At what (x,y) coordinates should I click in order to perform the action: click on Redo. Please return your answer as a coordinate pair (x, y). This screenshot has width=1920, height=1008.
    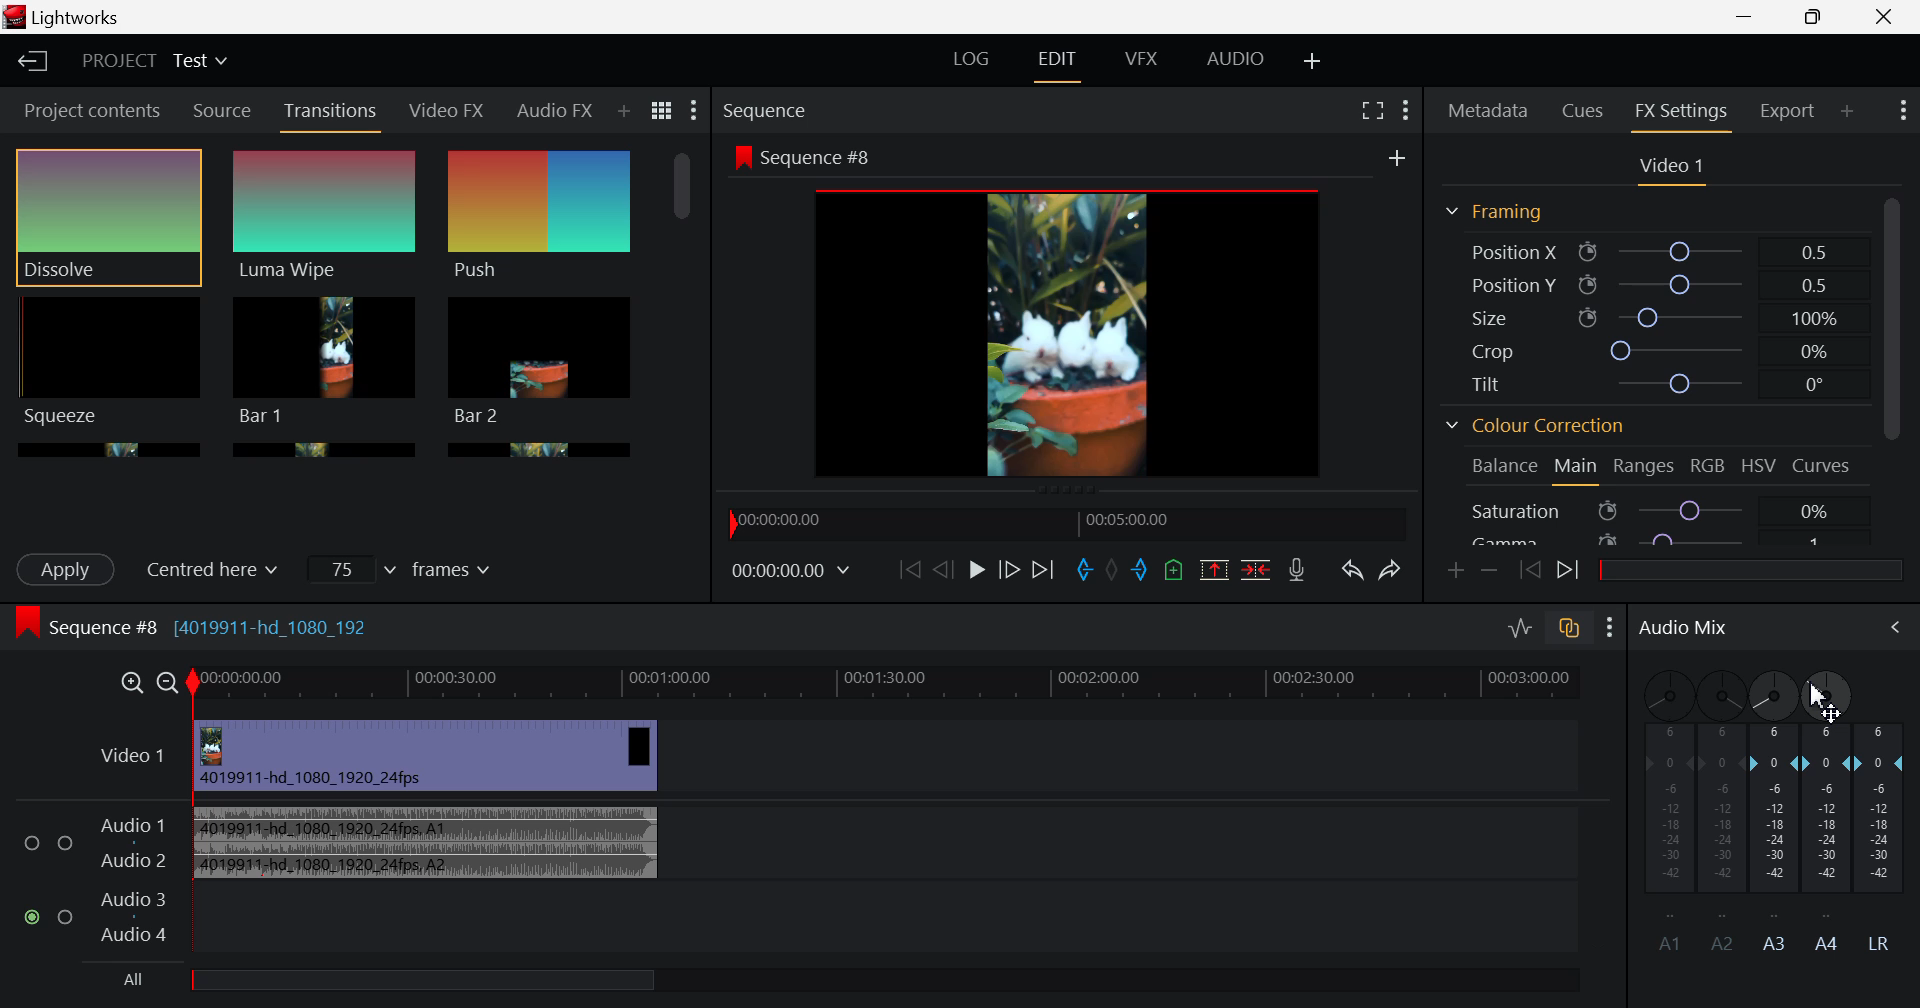
    Looking at the image, I should click on (1392, 572).